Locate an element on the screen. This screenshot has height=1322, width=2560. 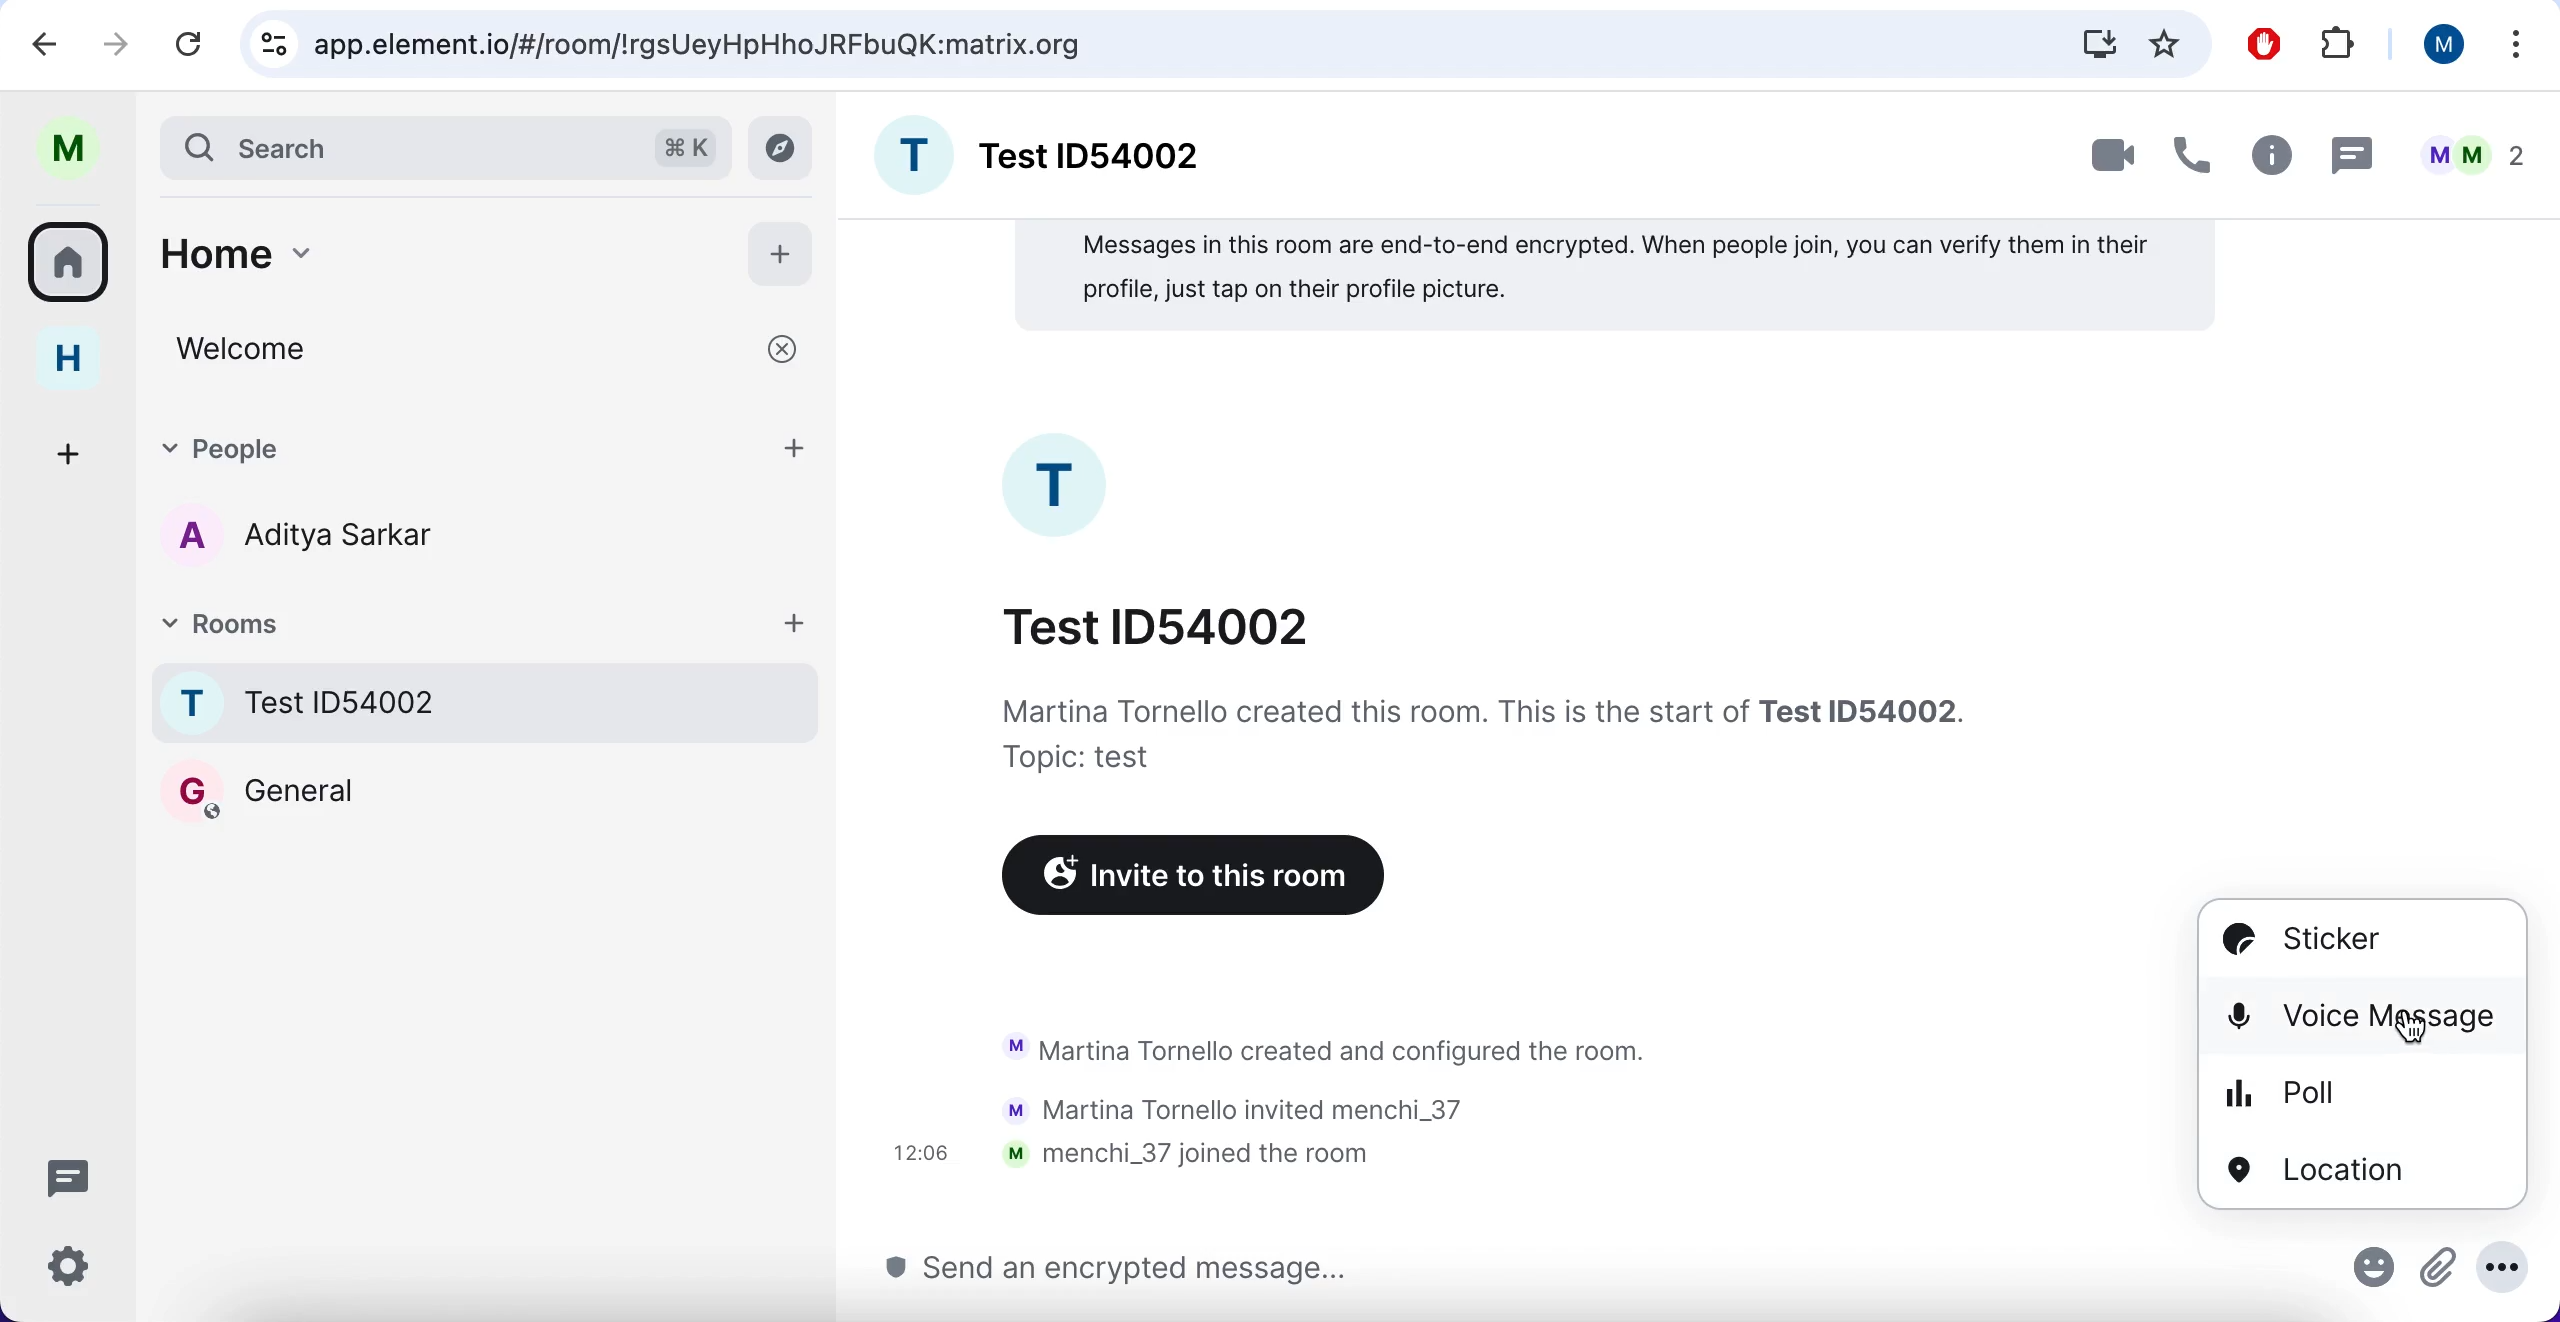
google search is located at coordinates (704, 46).